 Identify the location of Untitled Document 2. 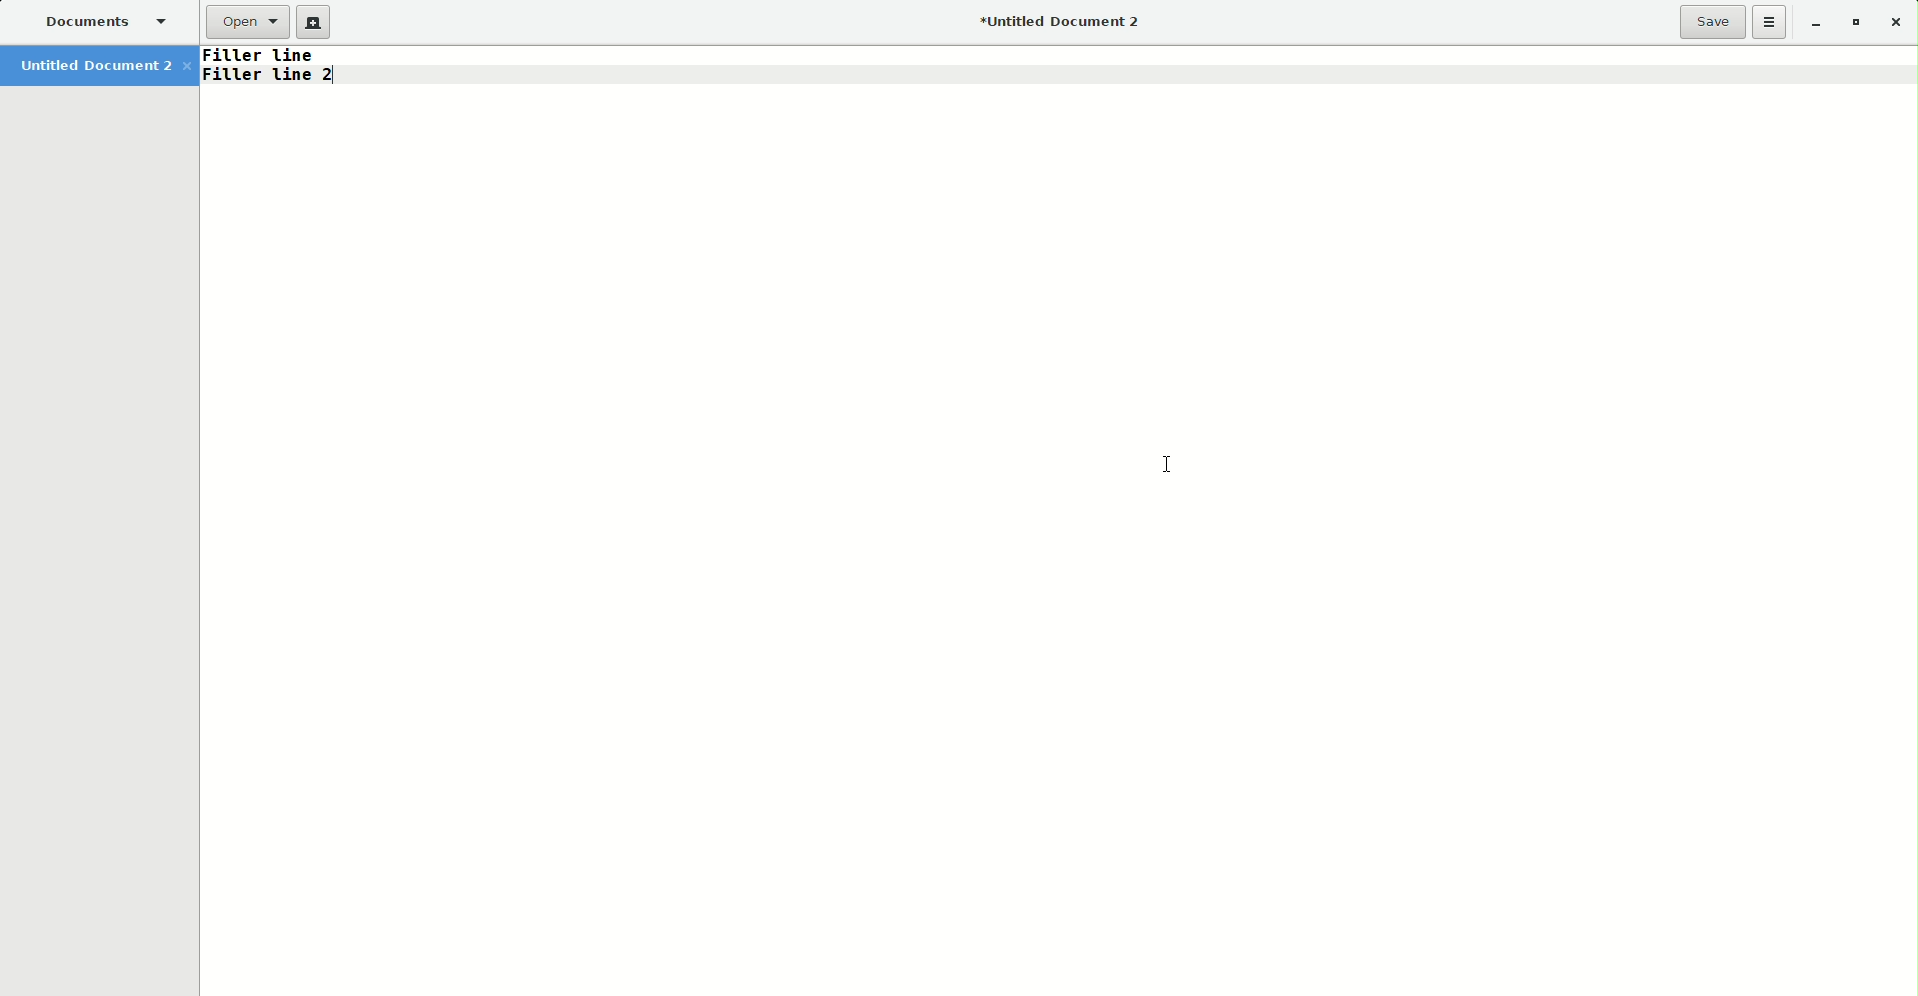
(104, 68).